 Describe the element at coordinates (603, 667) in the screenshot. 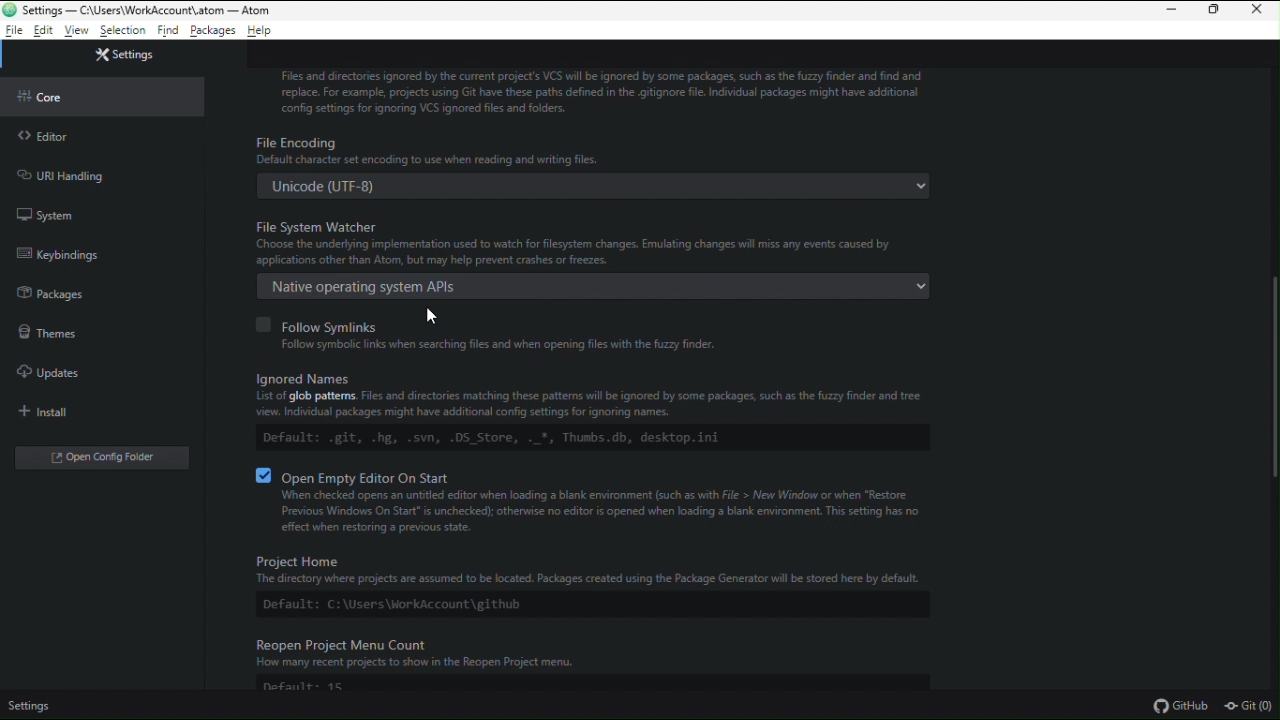

I see `Reopen project menu count` at that location.